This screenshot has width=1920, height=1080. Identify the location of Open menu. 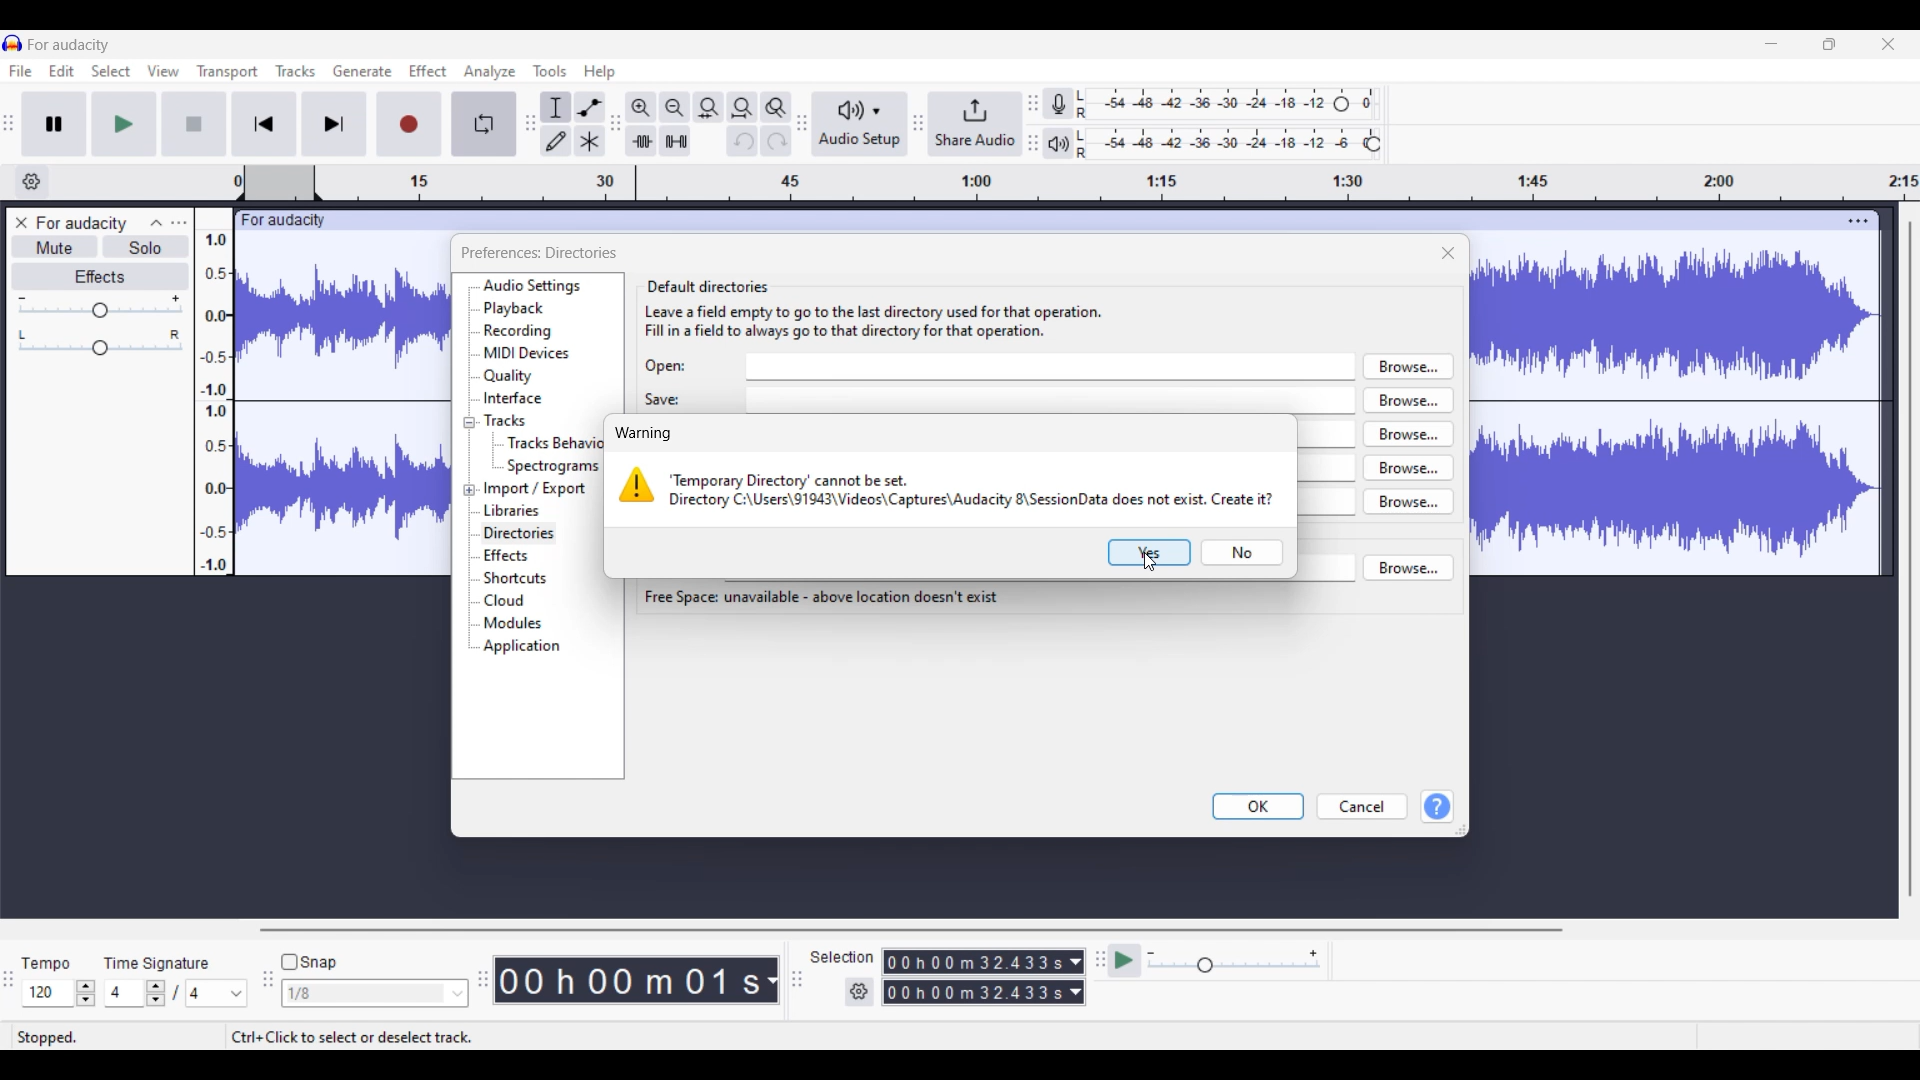
(179, 223).